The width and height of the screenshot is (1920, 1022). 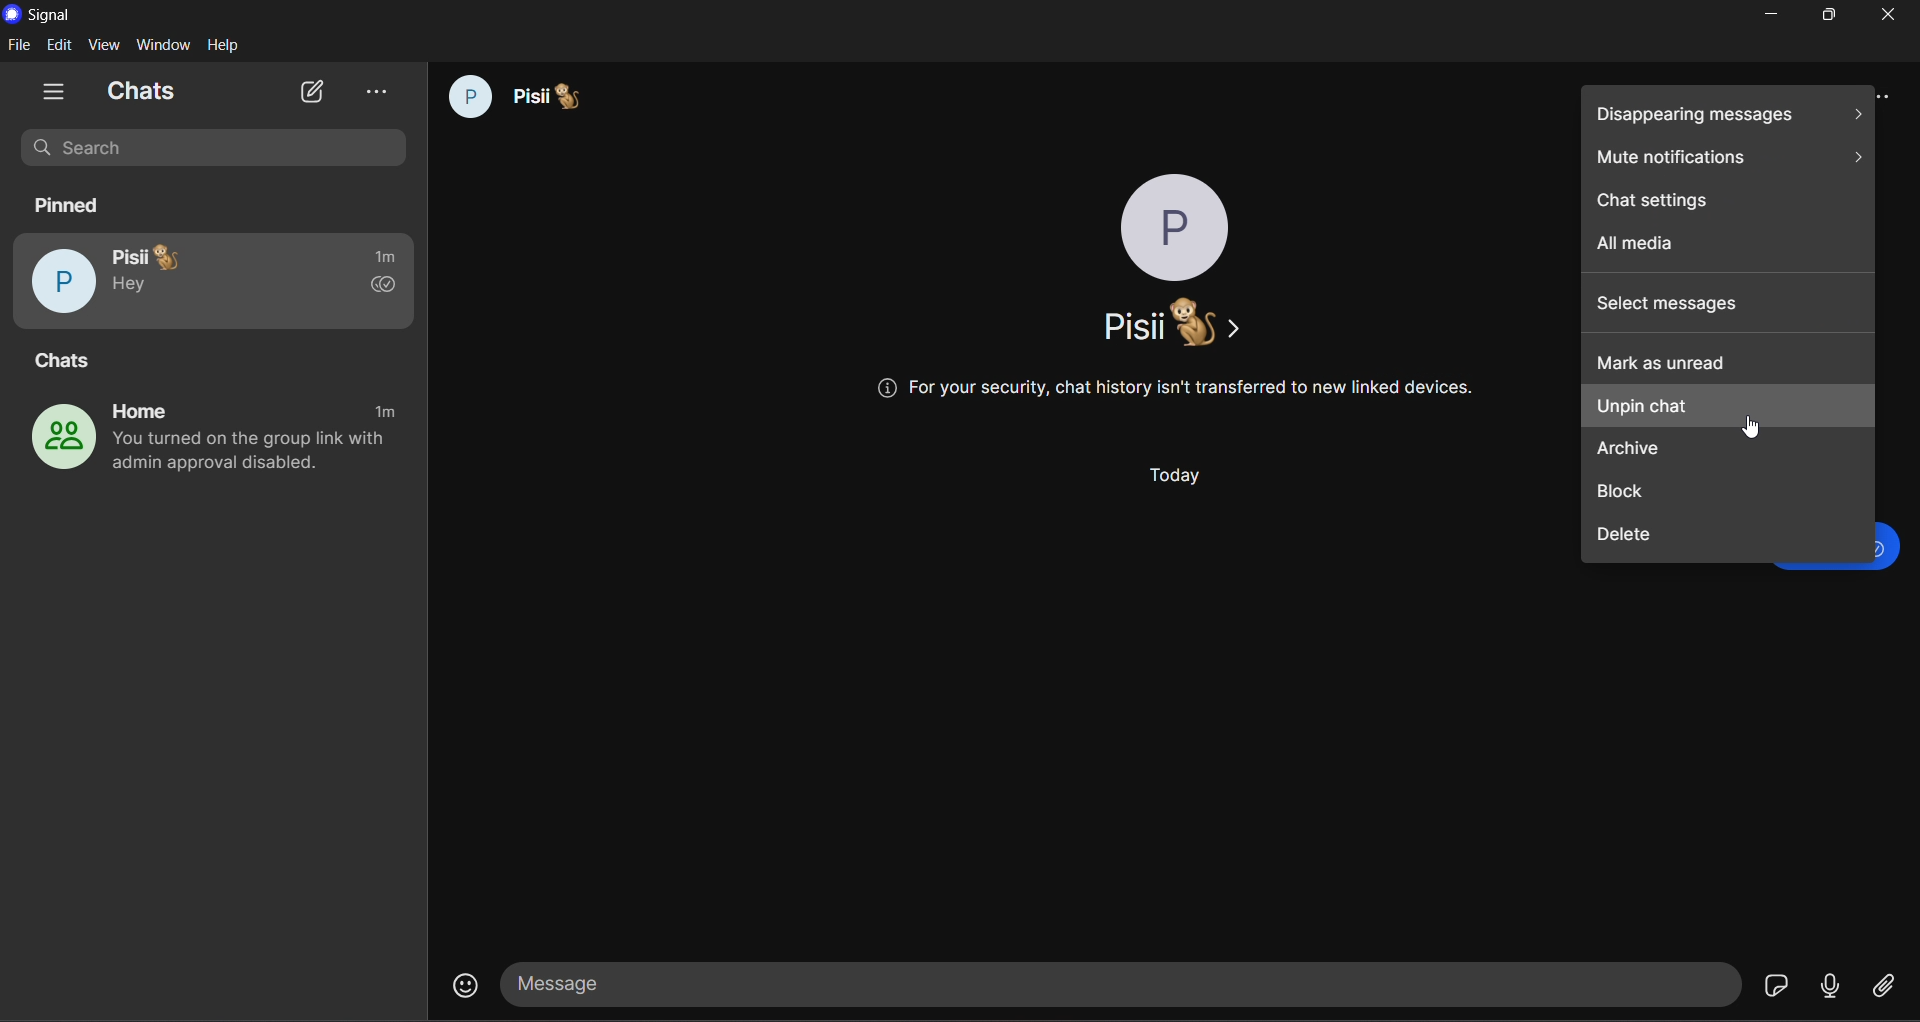 I want to click on disappearing messages, so click(x=1732, y=107).